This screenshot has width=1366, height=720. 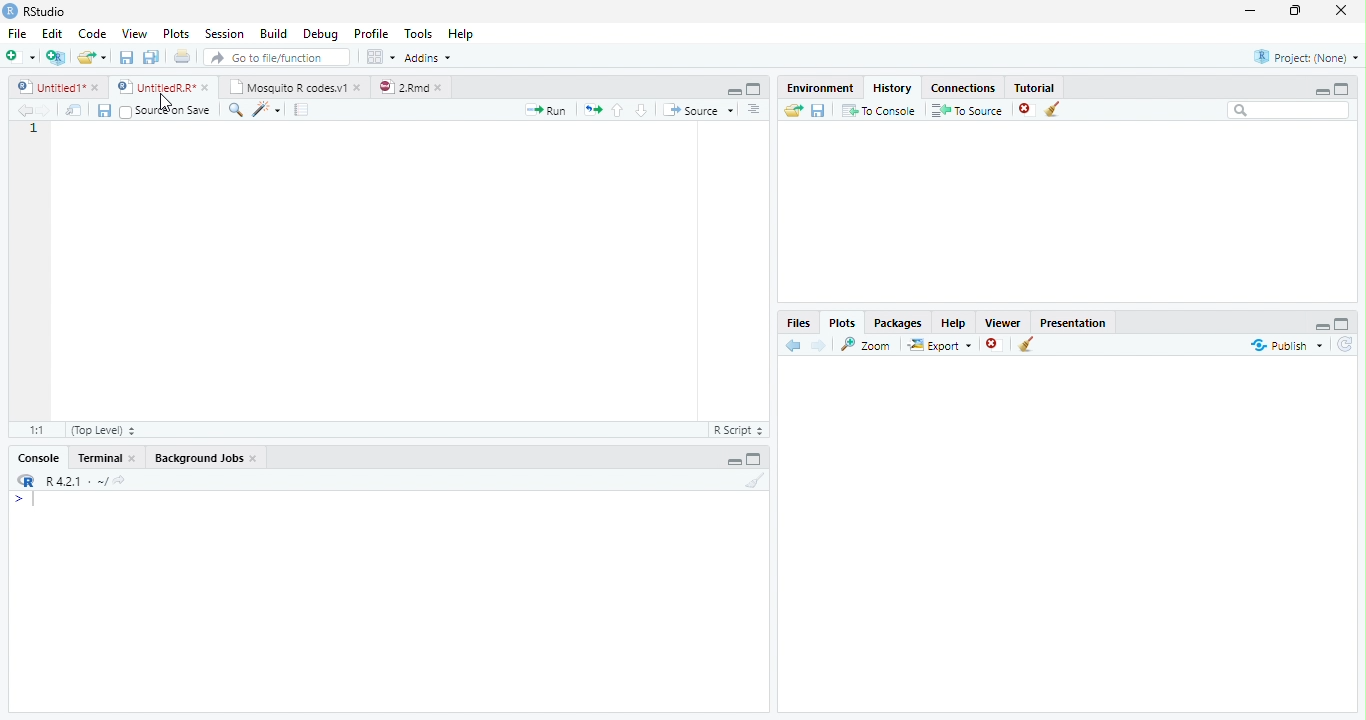 What do you see at coordinates (619, 111) in the screenshot?
I see `Go to previous section of code` at bounding box center [619, 111].